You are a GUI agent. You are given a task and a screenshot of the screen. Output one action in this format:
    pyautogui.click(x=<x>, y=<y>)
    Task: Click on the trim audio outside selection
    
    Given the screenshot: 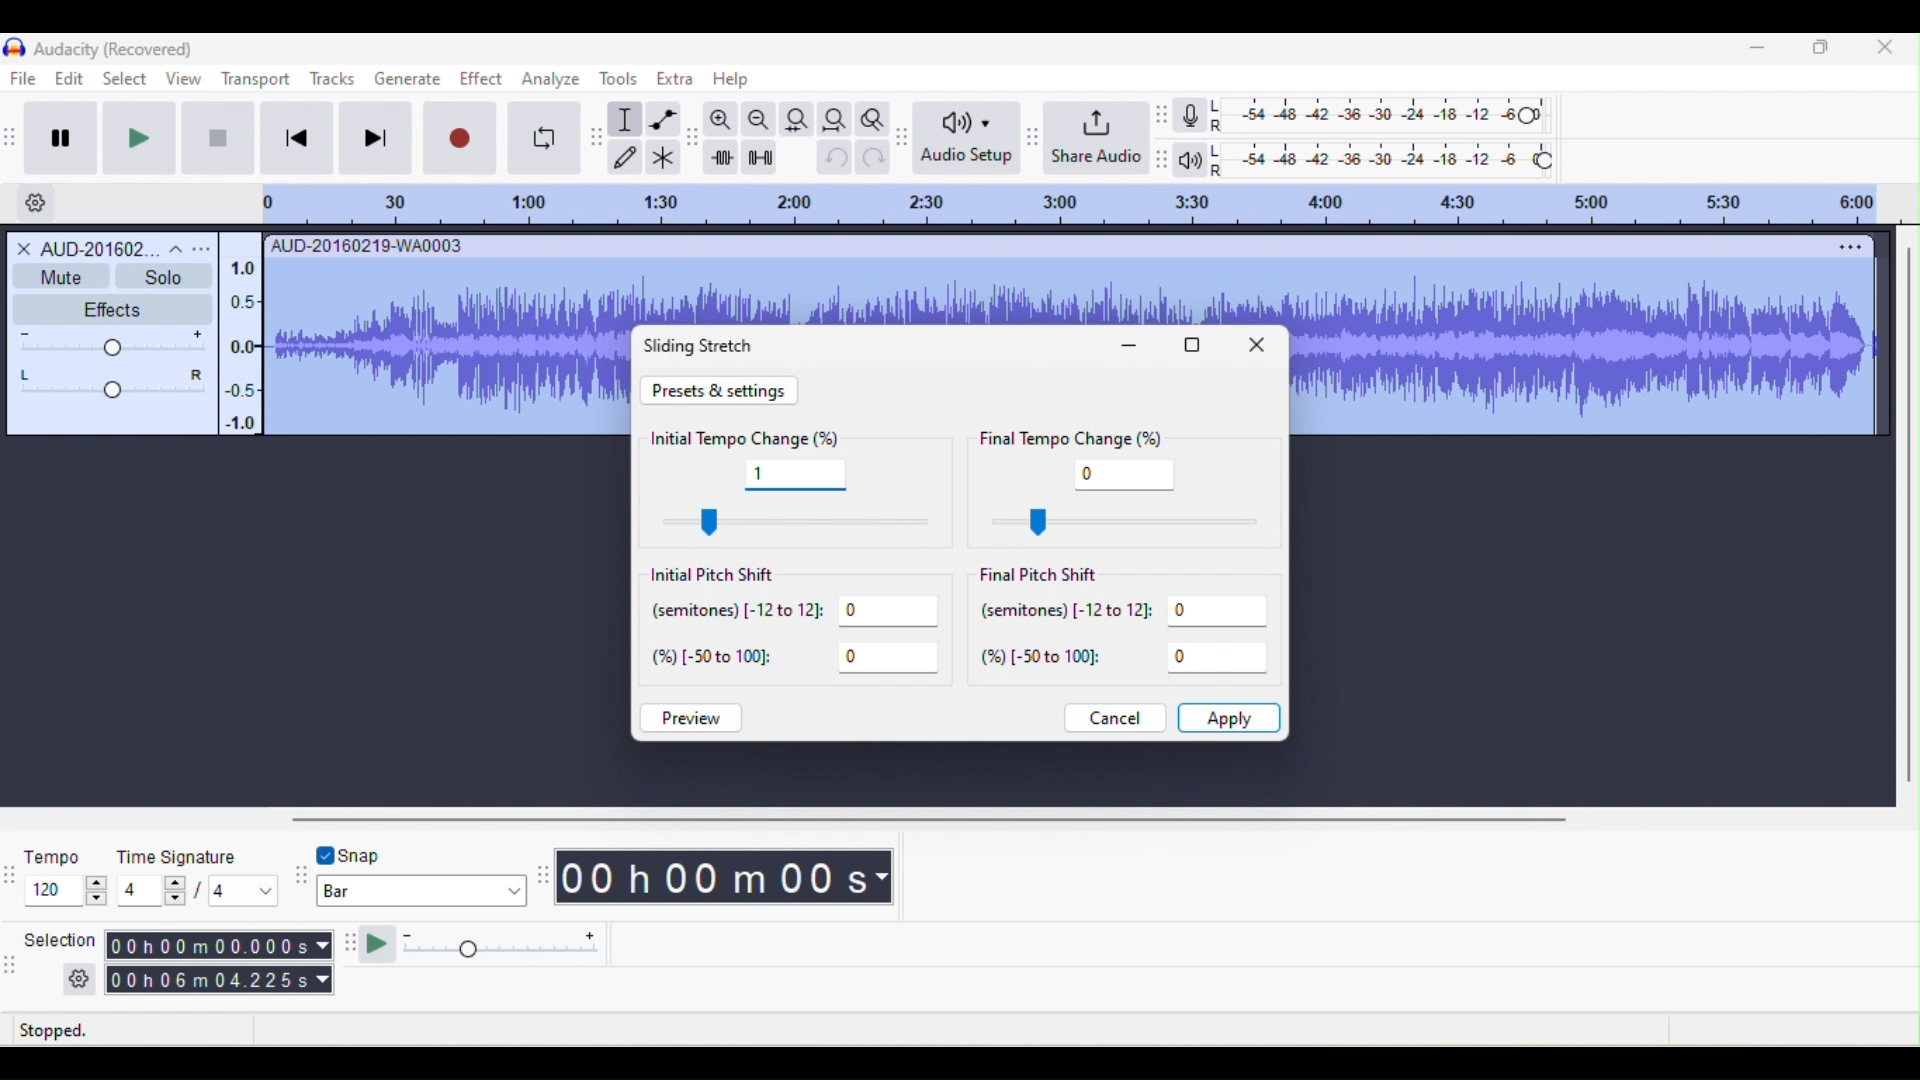 What is the action you would take?
    pyautogui.click(x=722, y=157)
    